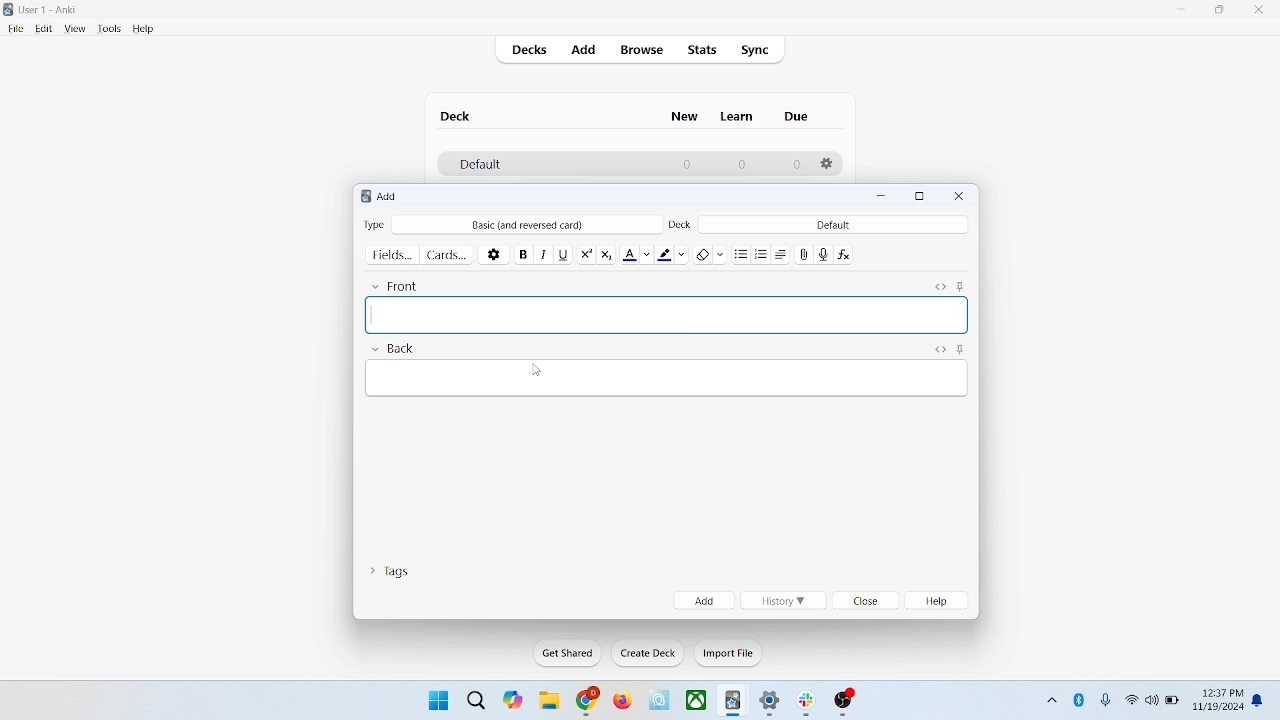 The image size is (1280, 720). Describe the element at coordinates (1131, 699) in the screenshot. I see `wifi` at that location.